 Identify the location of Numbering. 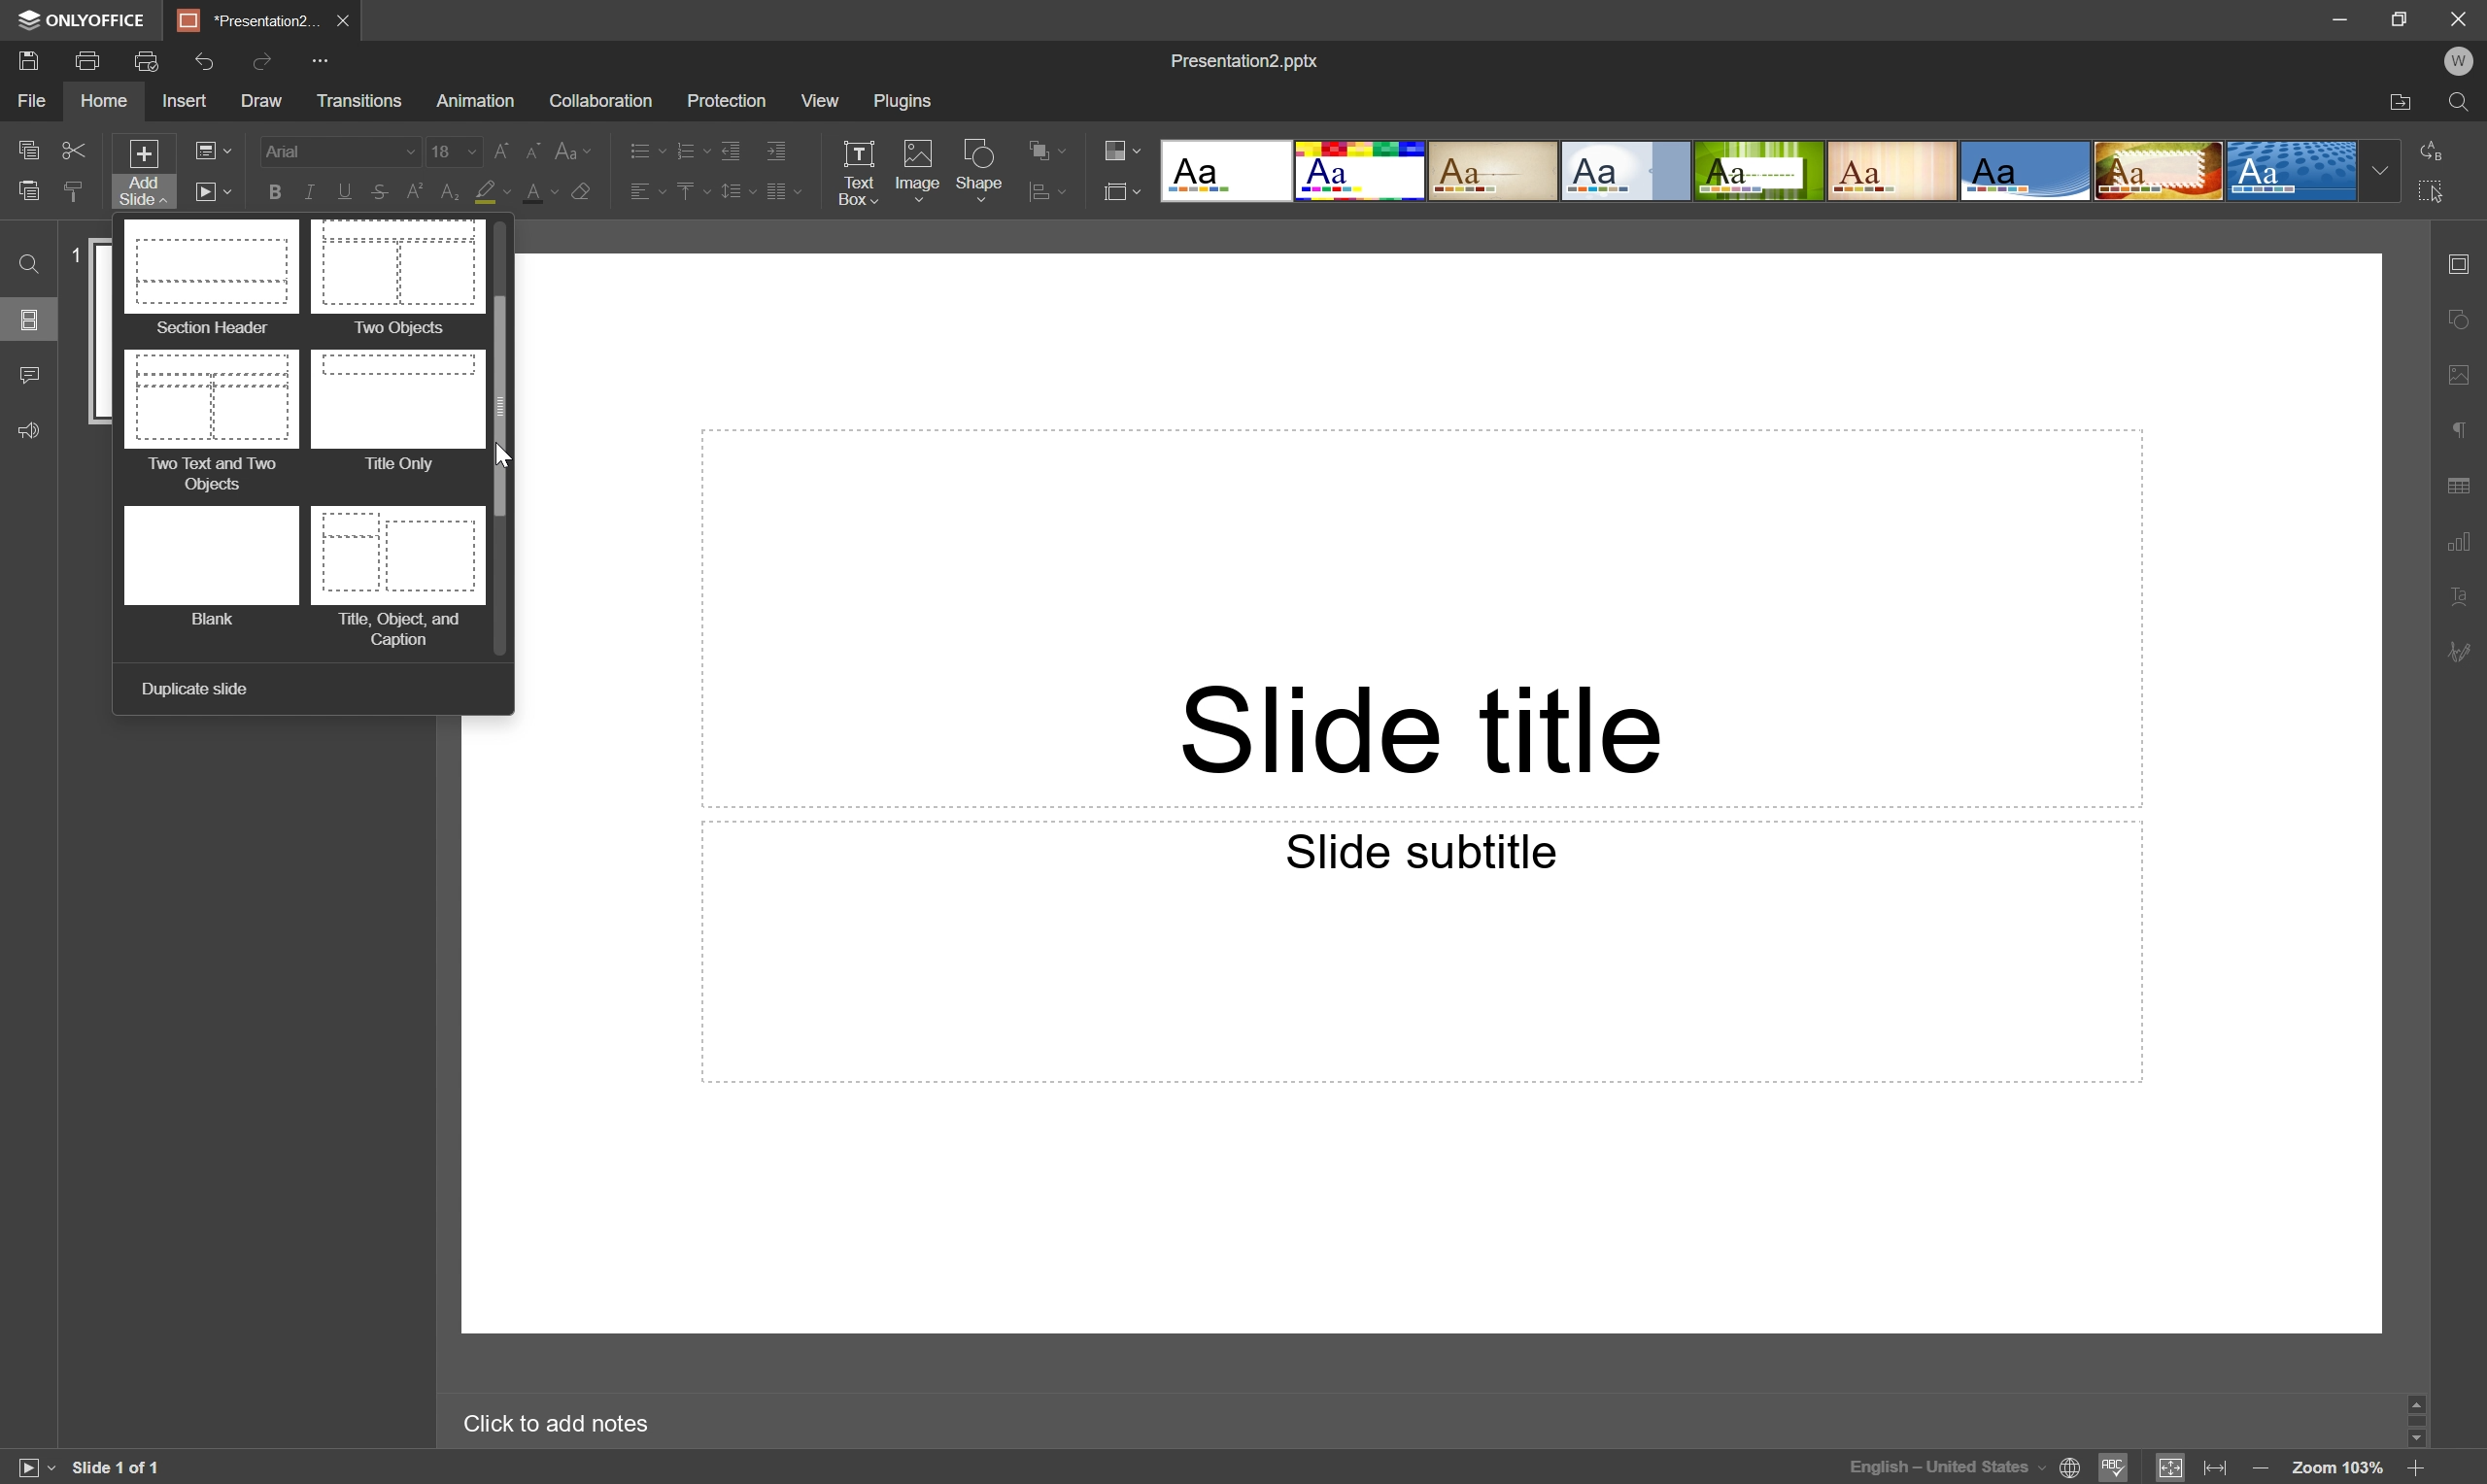
(690, 147).